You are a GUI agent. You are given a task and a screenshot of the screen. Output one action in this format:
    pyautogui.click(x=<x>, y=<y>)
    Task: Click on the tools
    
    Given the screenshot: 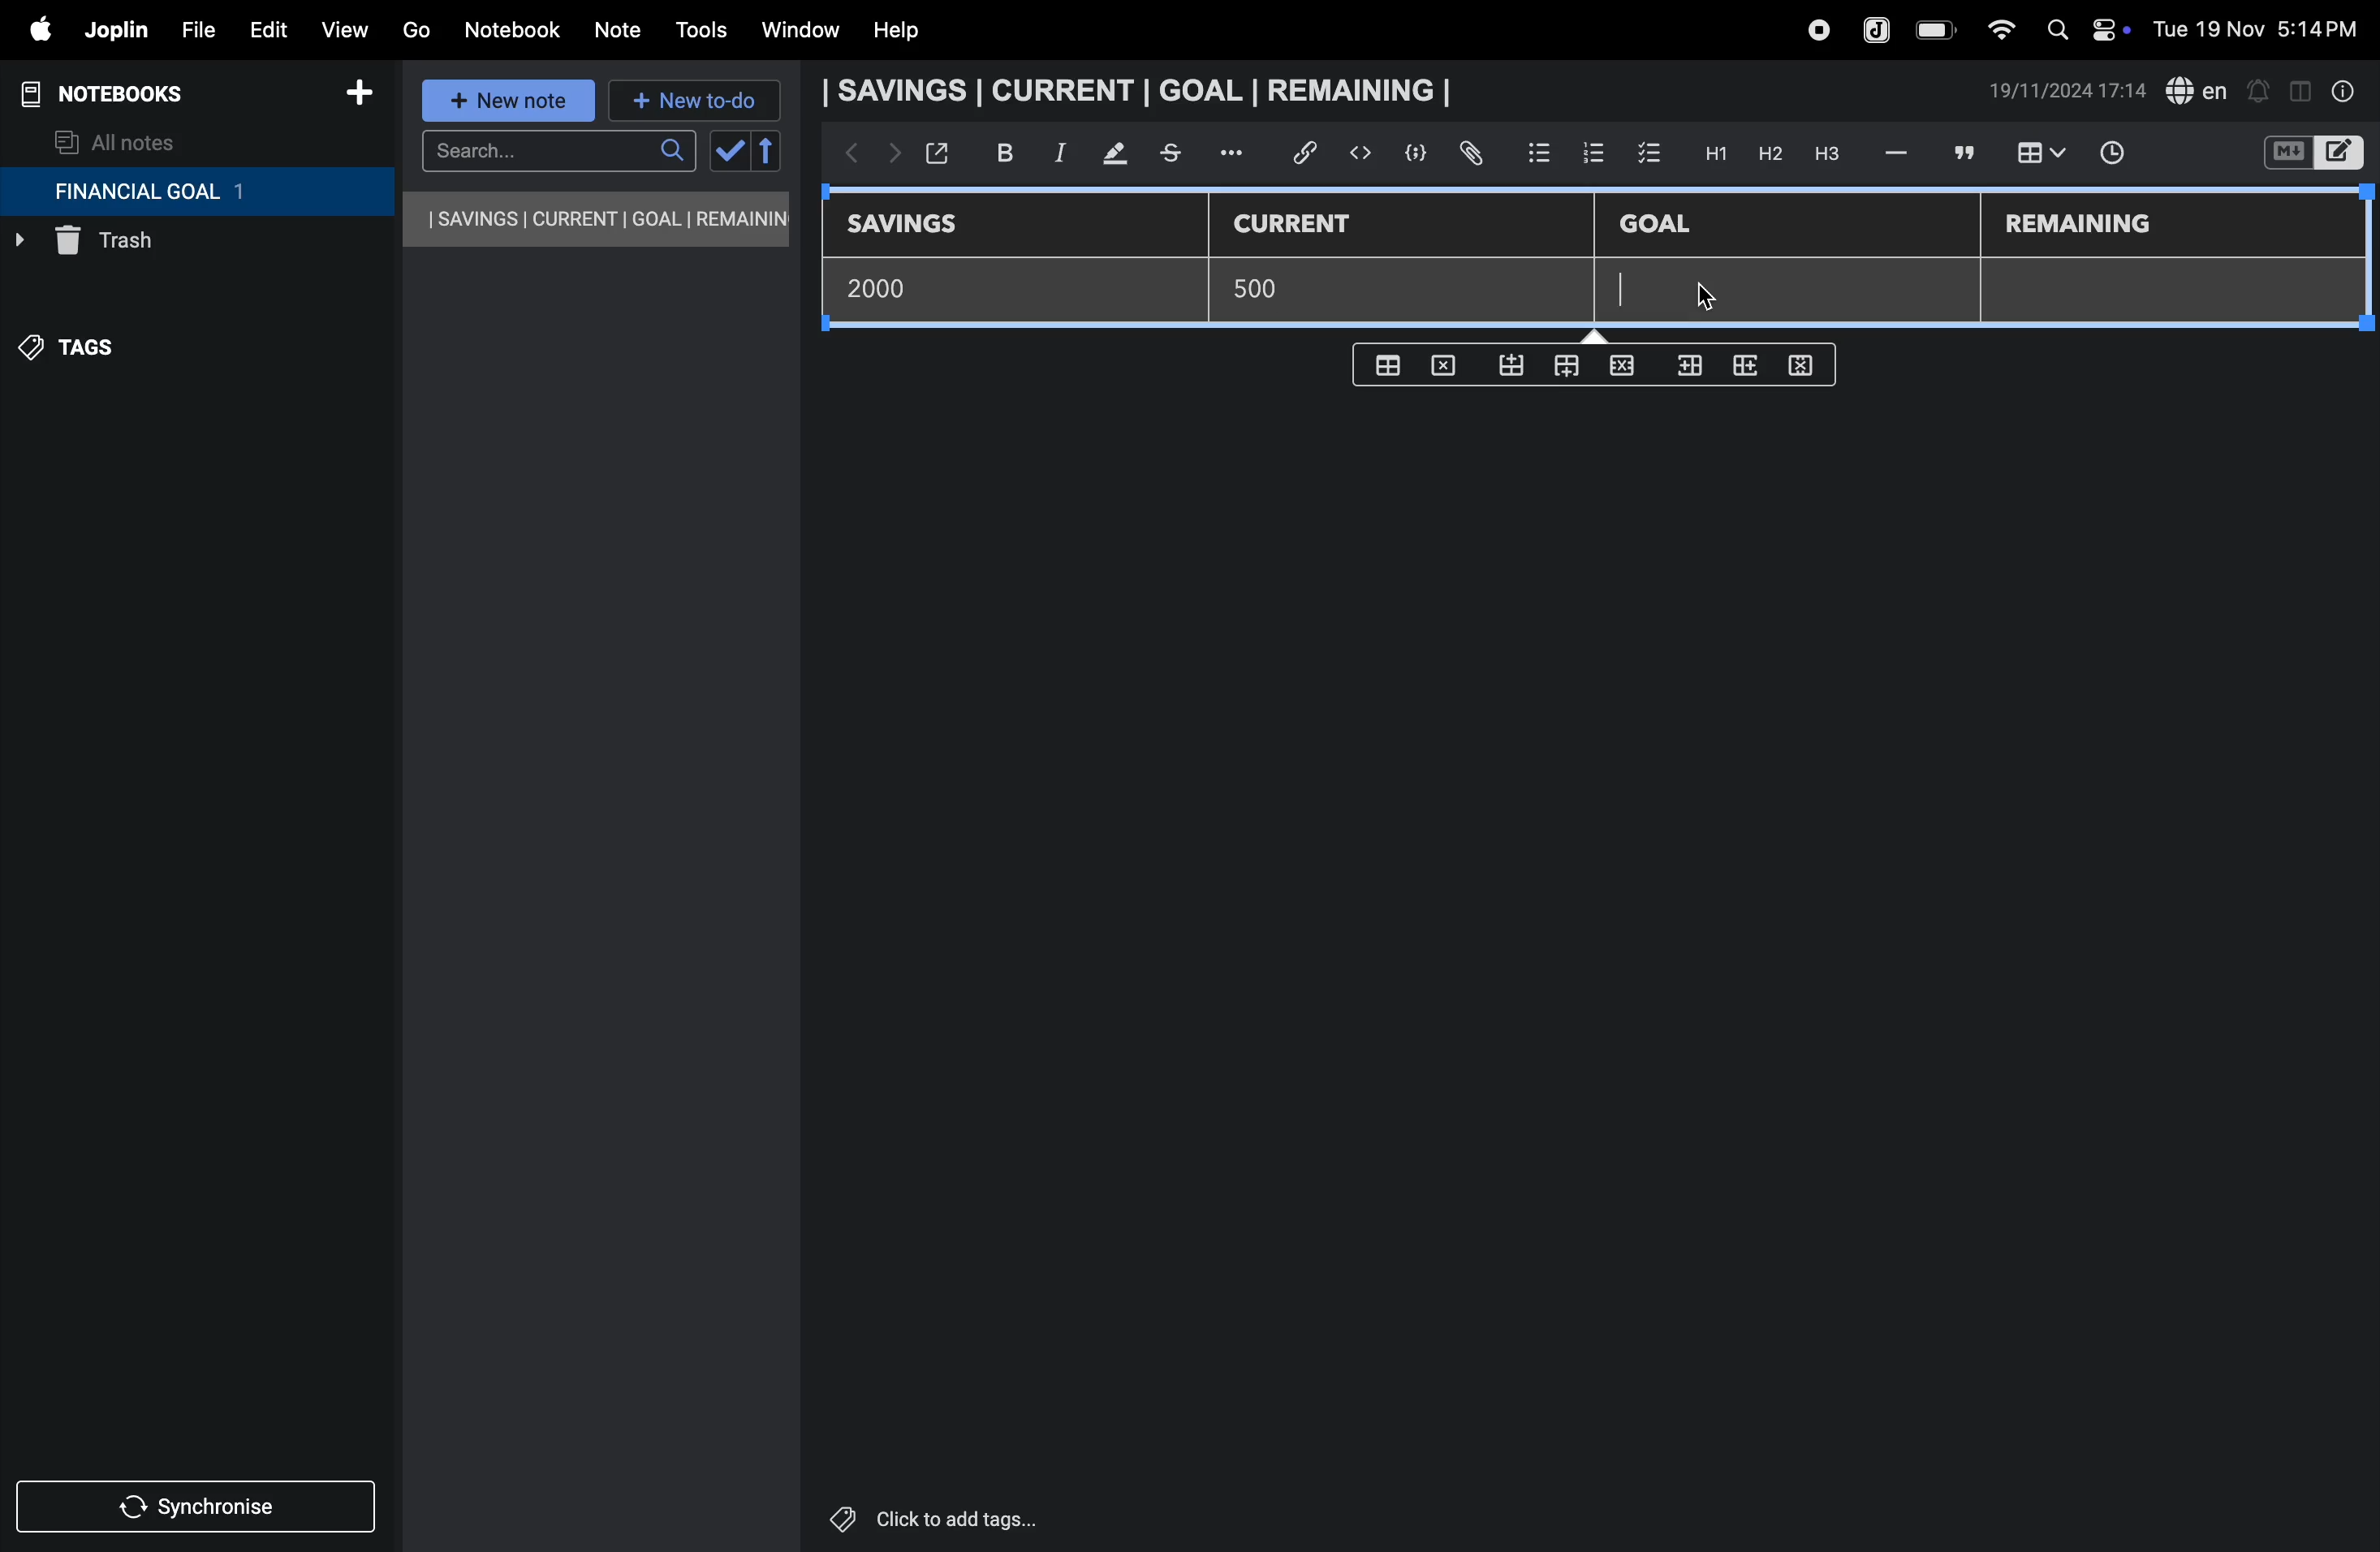 What is the action you would take?
    pyautogui.click(x=698, y=30)
    